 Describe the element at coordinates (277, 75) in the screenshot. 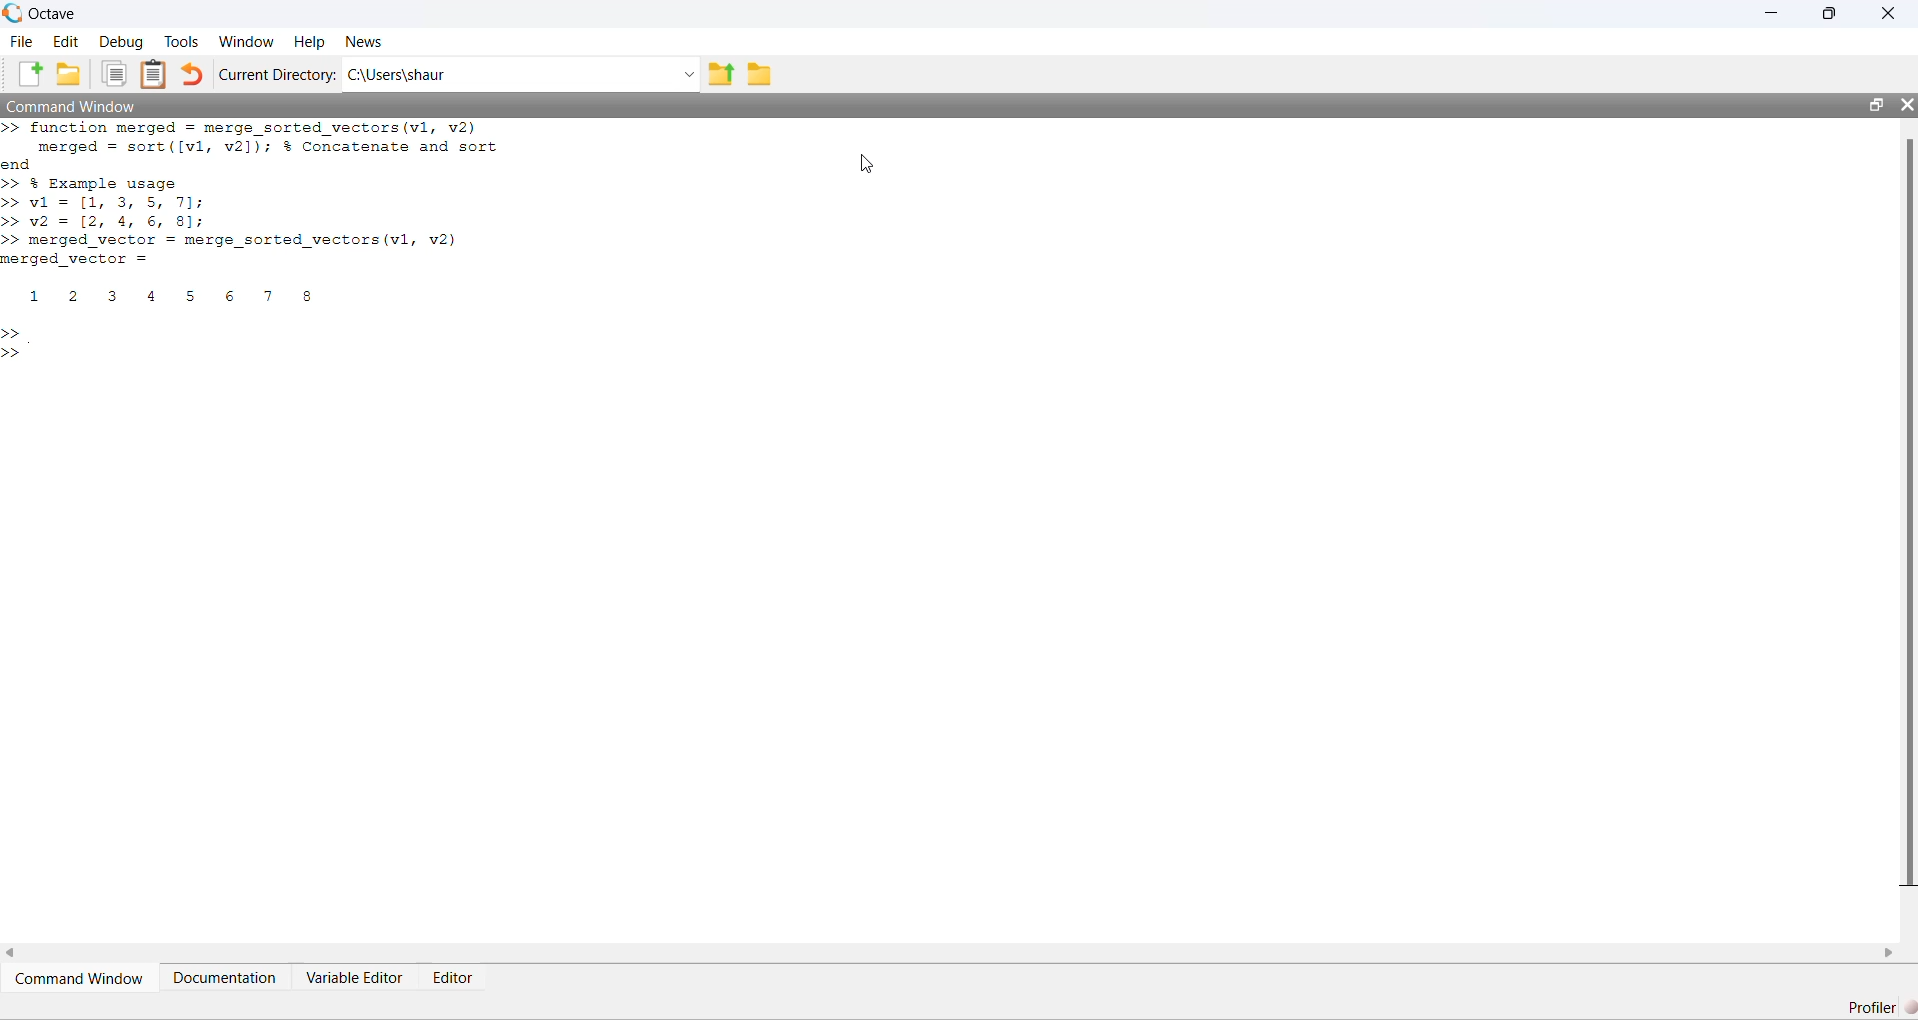

I see `Current Directory:` at that location.